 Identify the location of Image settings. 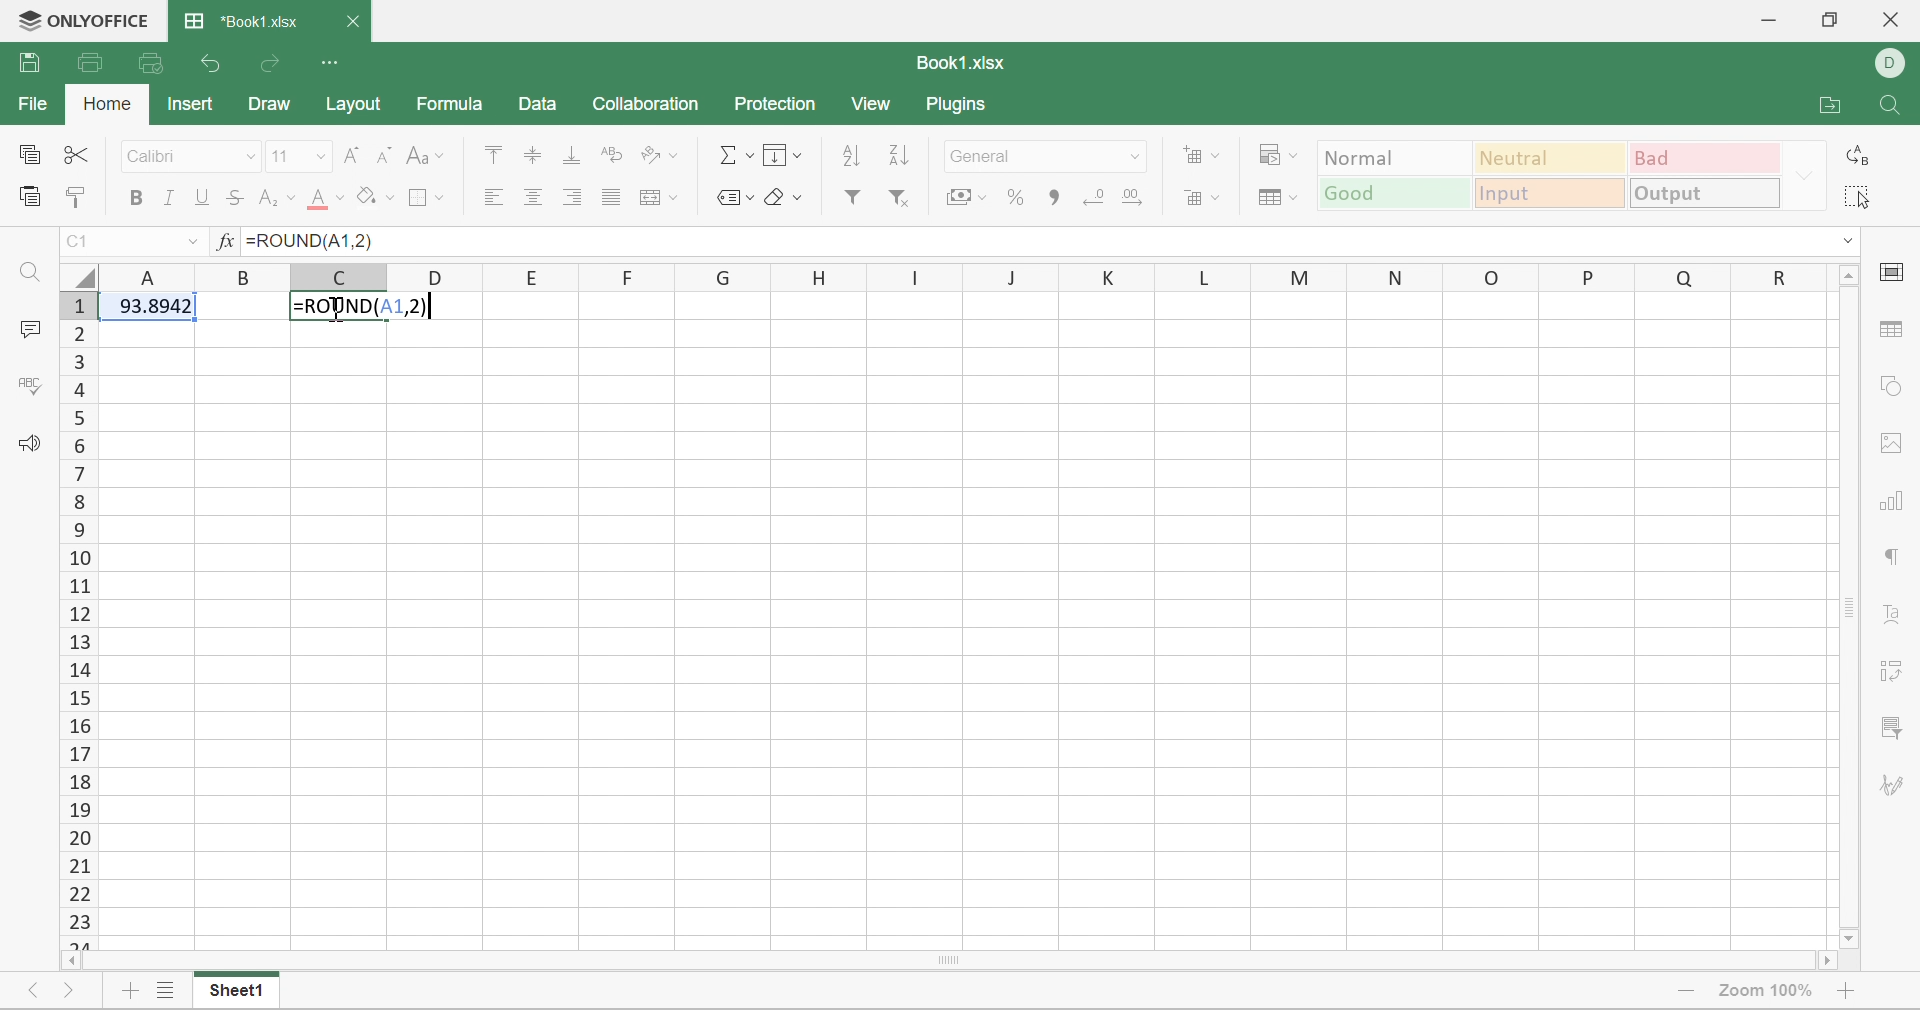
(1888, 442).